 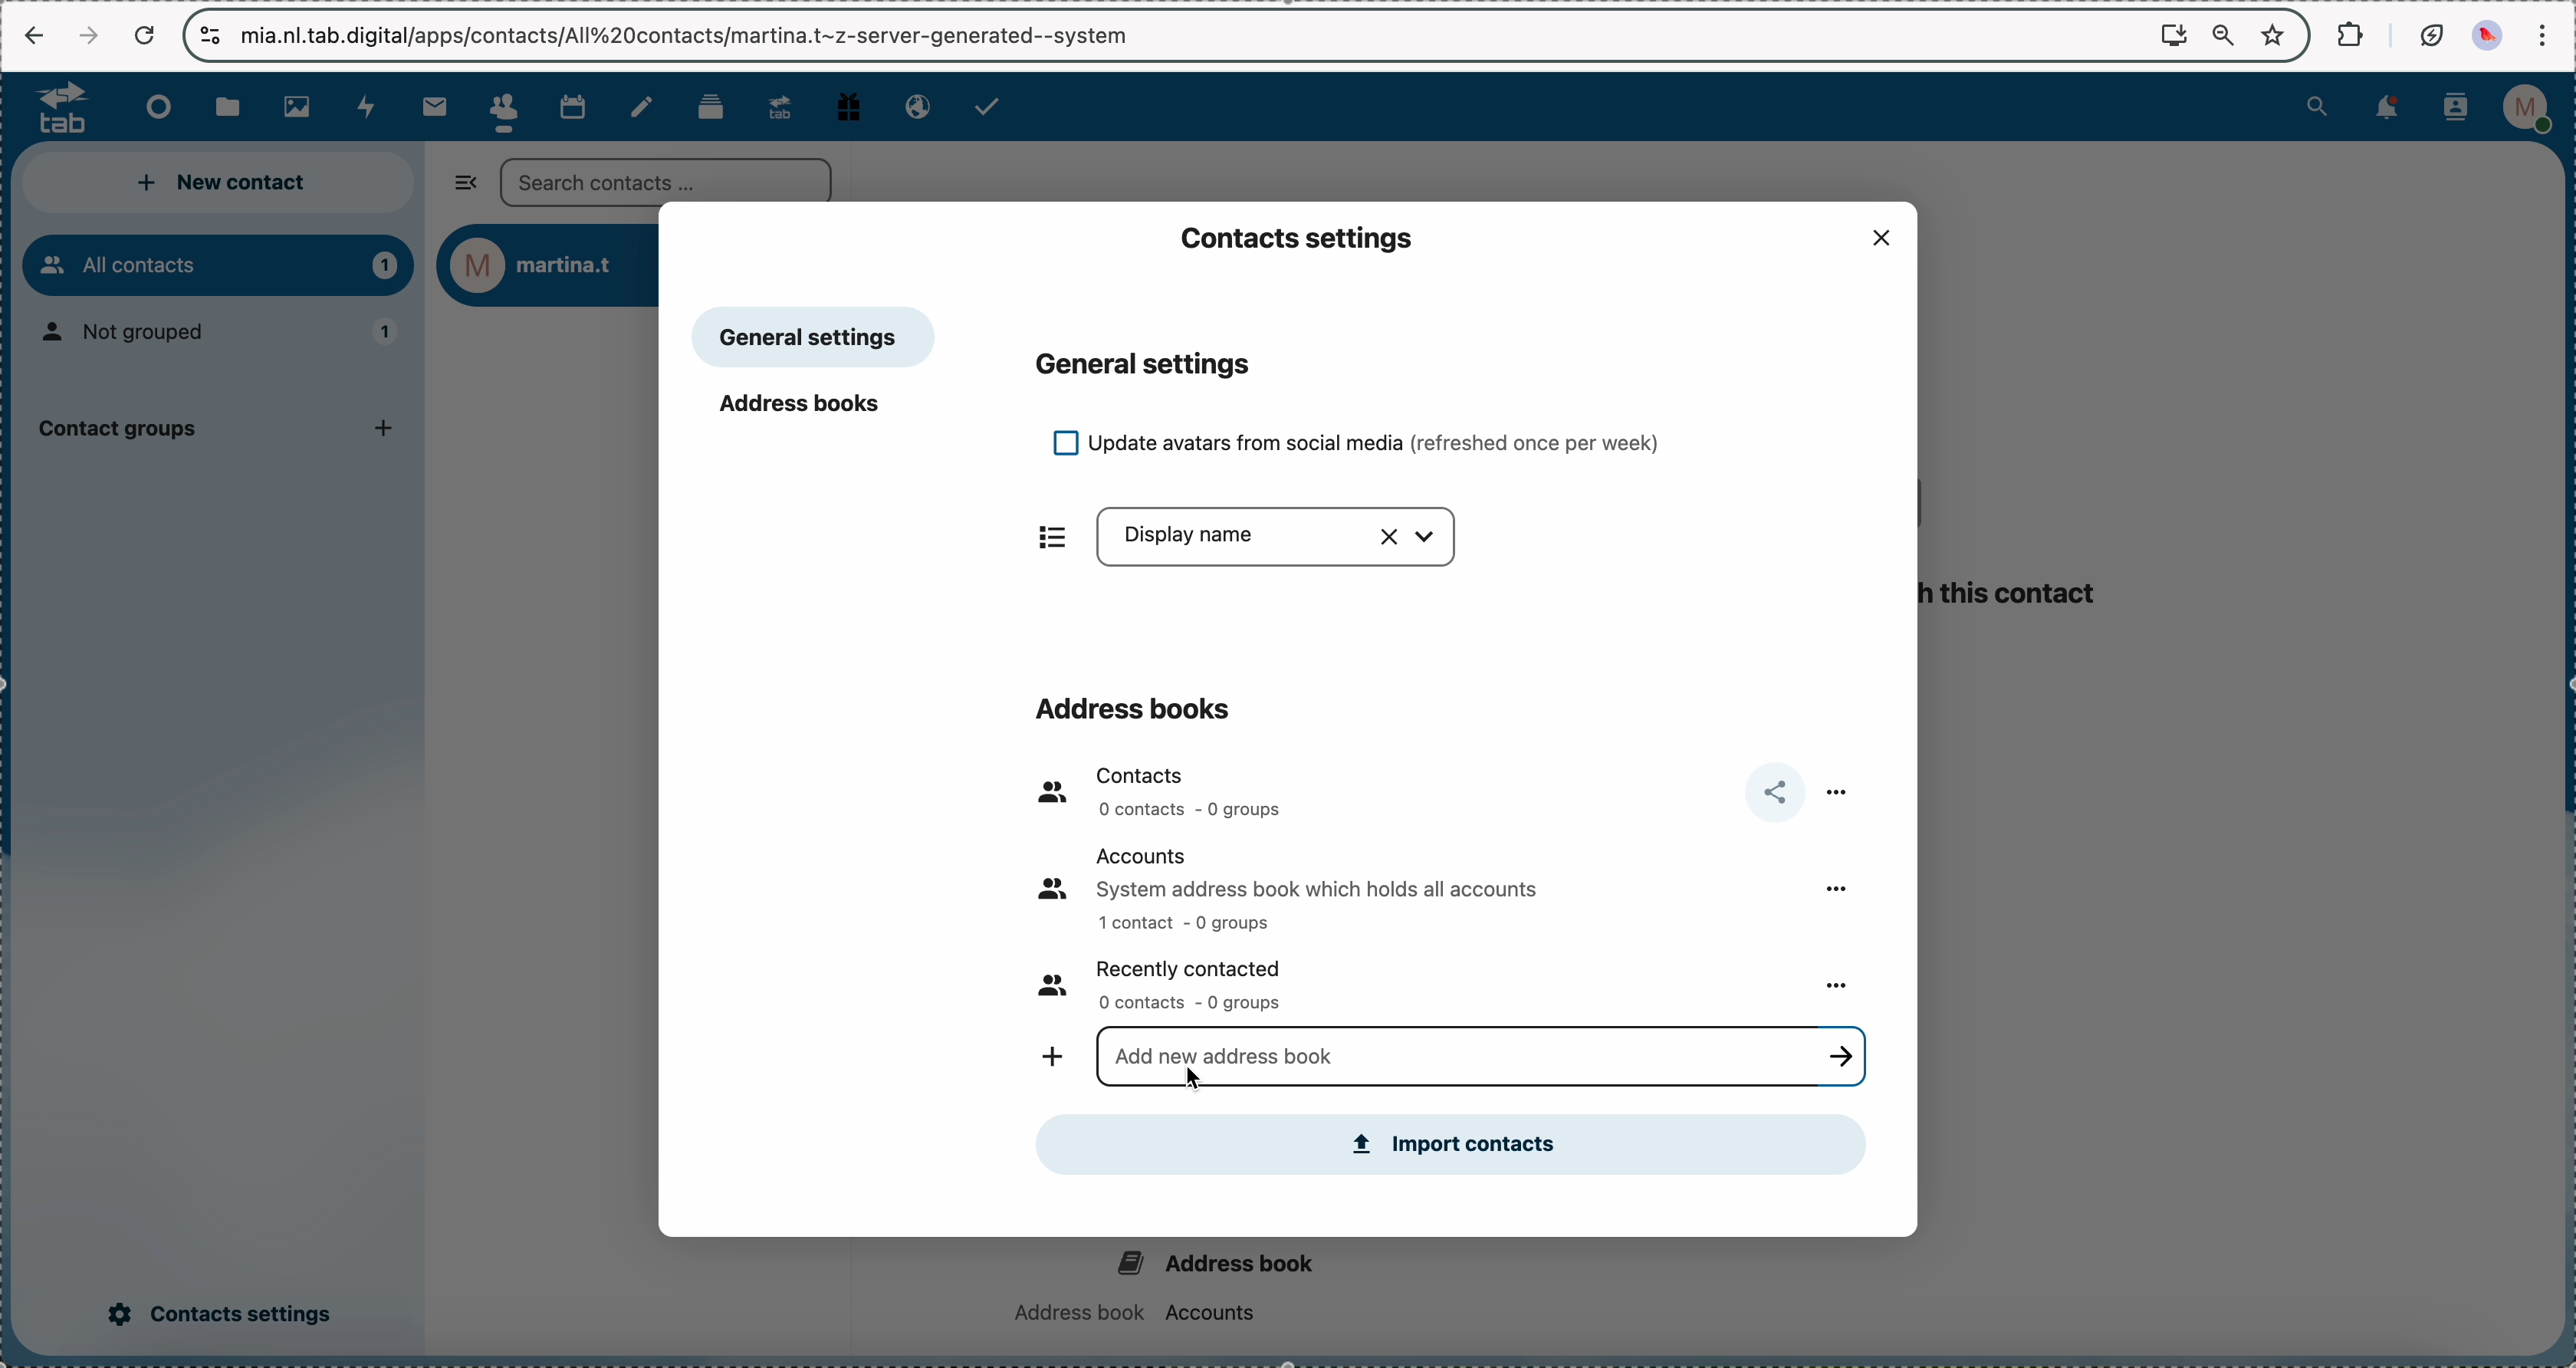 What do you see at coordinates (1133, 703) in the screenshot?
I see `address books` at bounding box center [1133, 703].